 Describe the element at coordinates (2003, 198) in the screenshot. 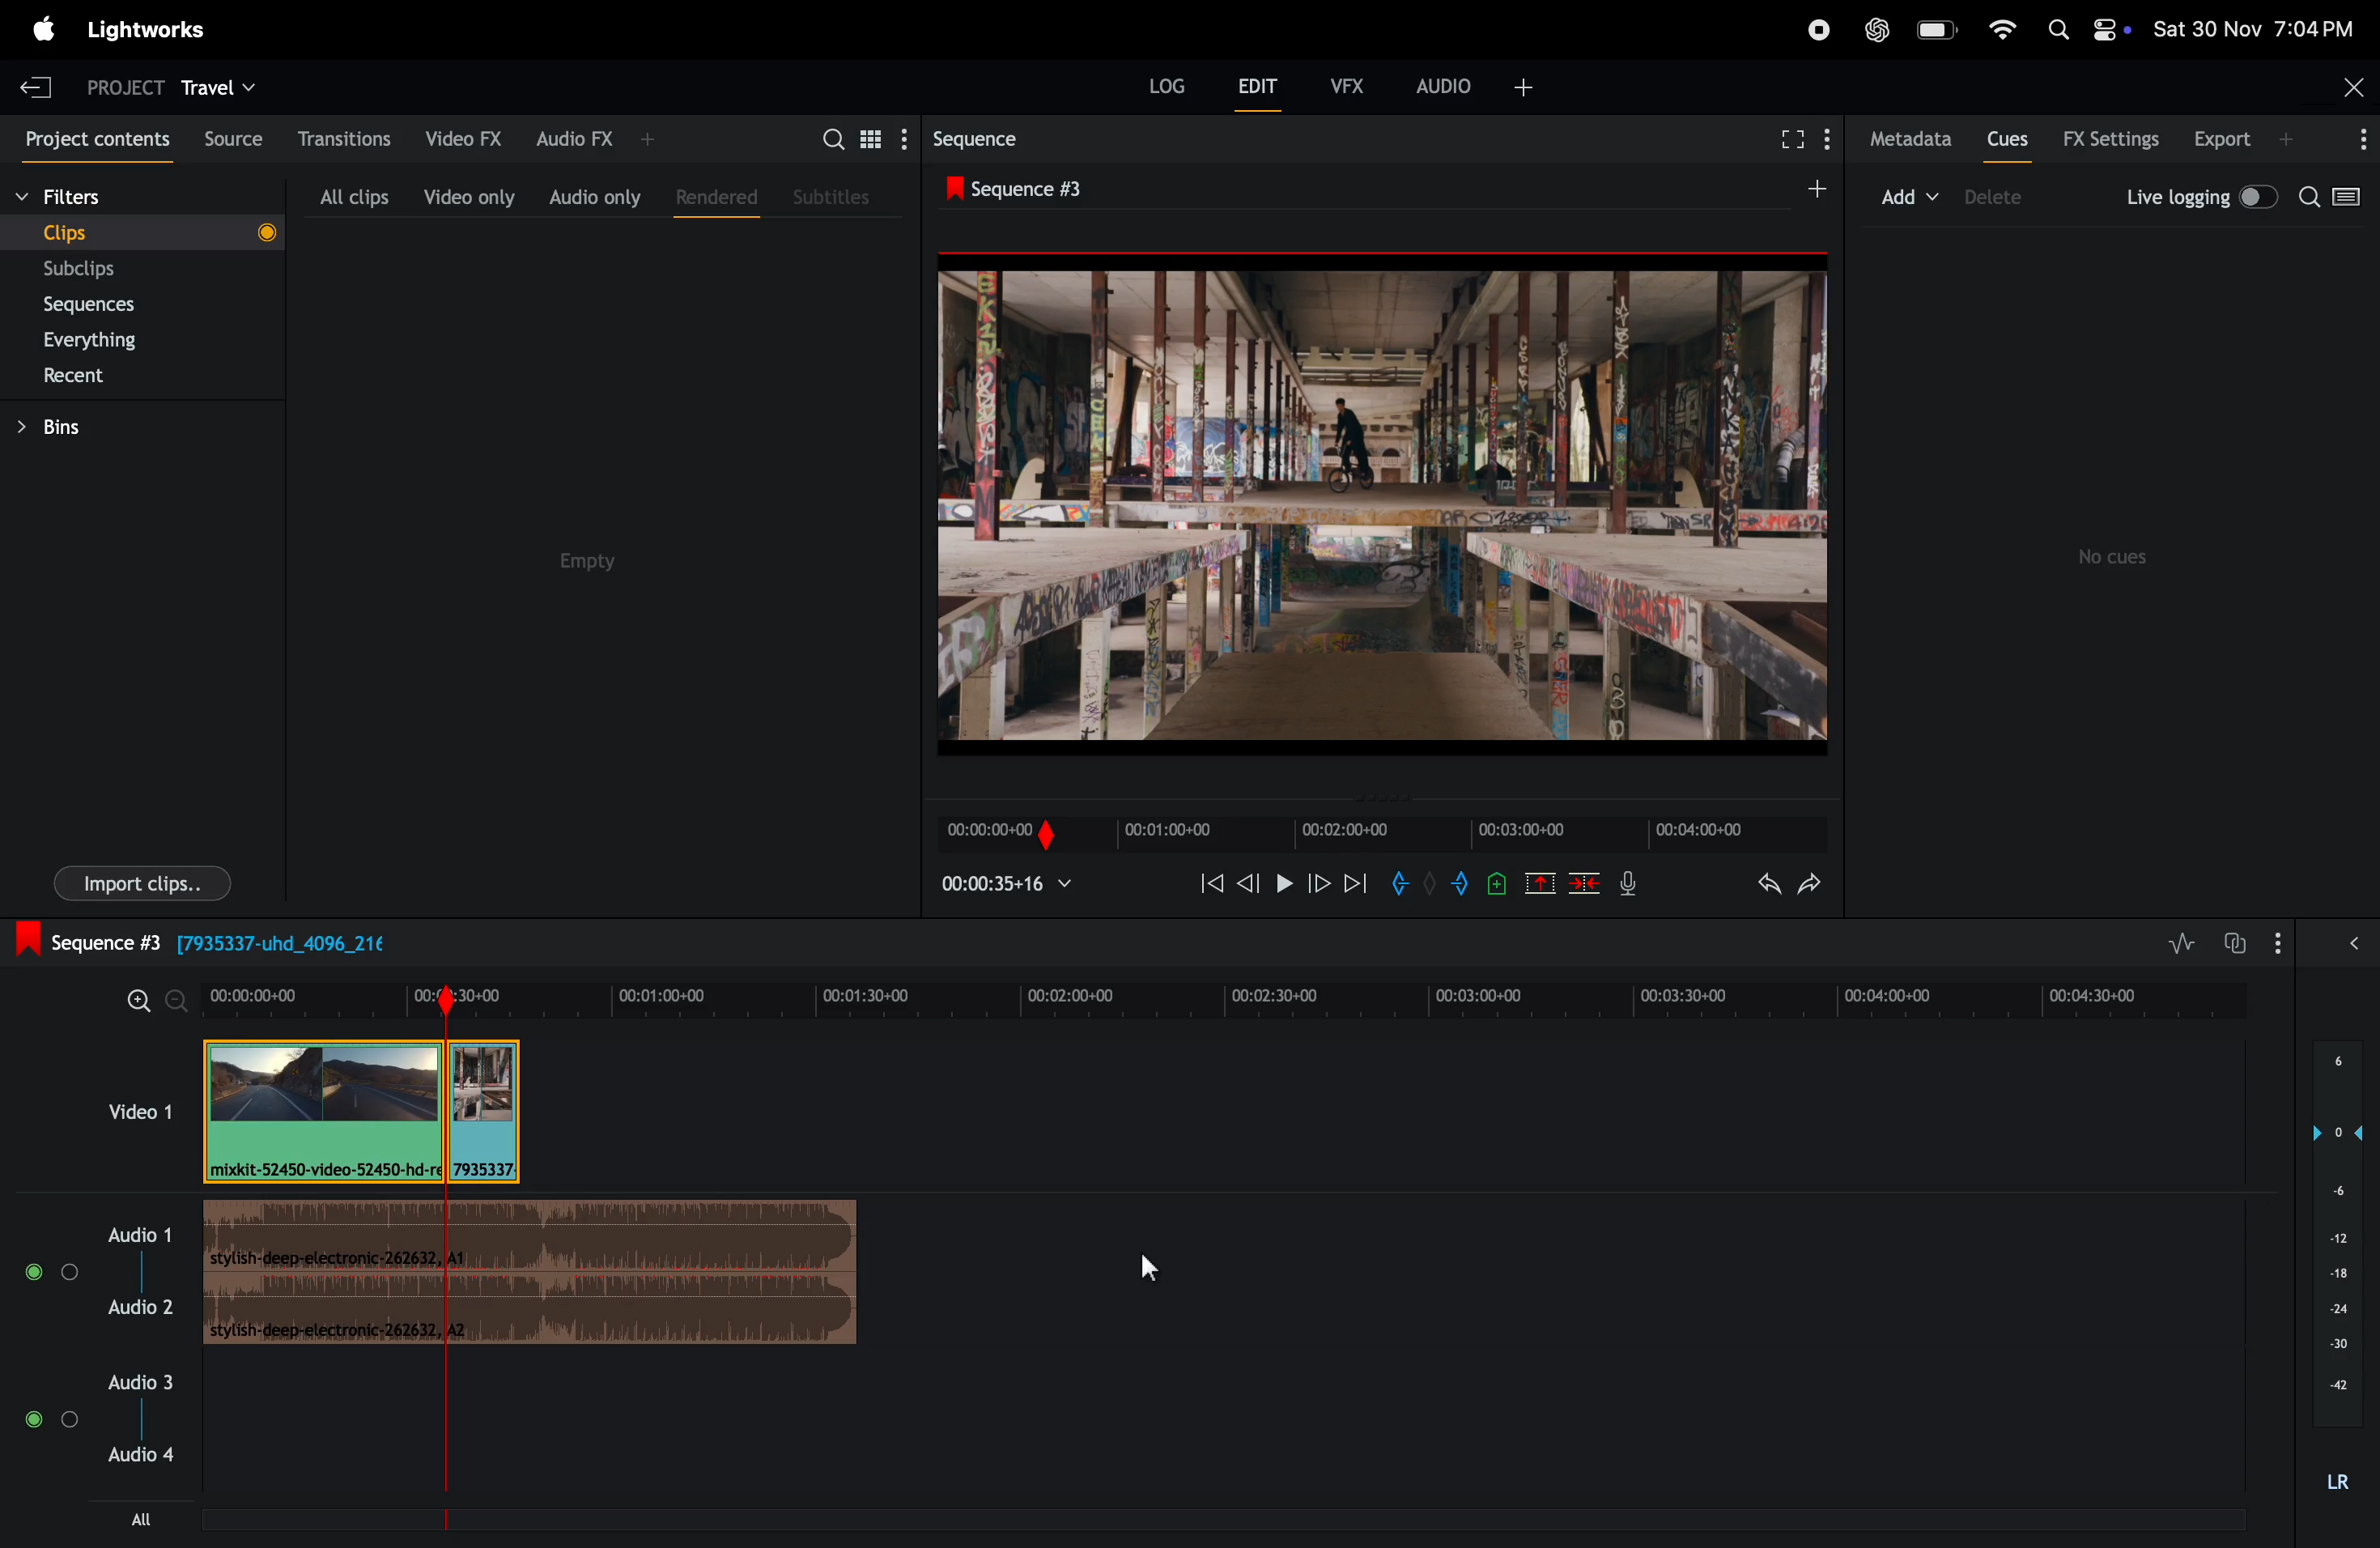

I see `delete` at that location.